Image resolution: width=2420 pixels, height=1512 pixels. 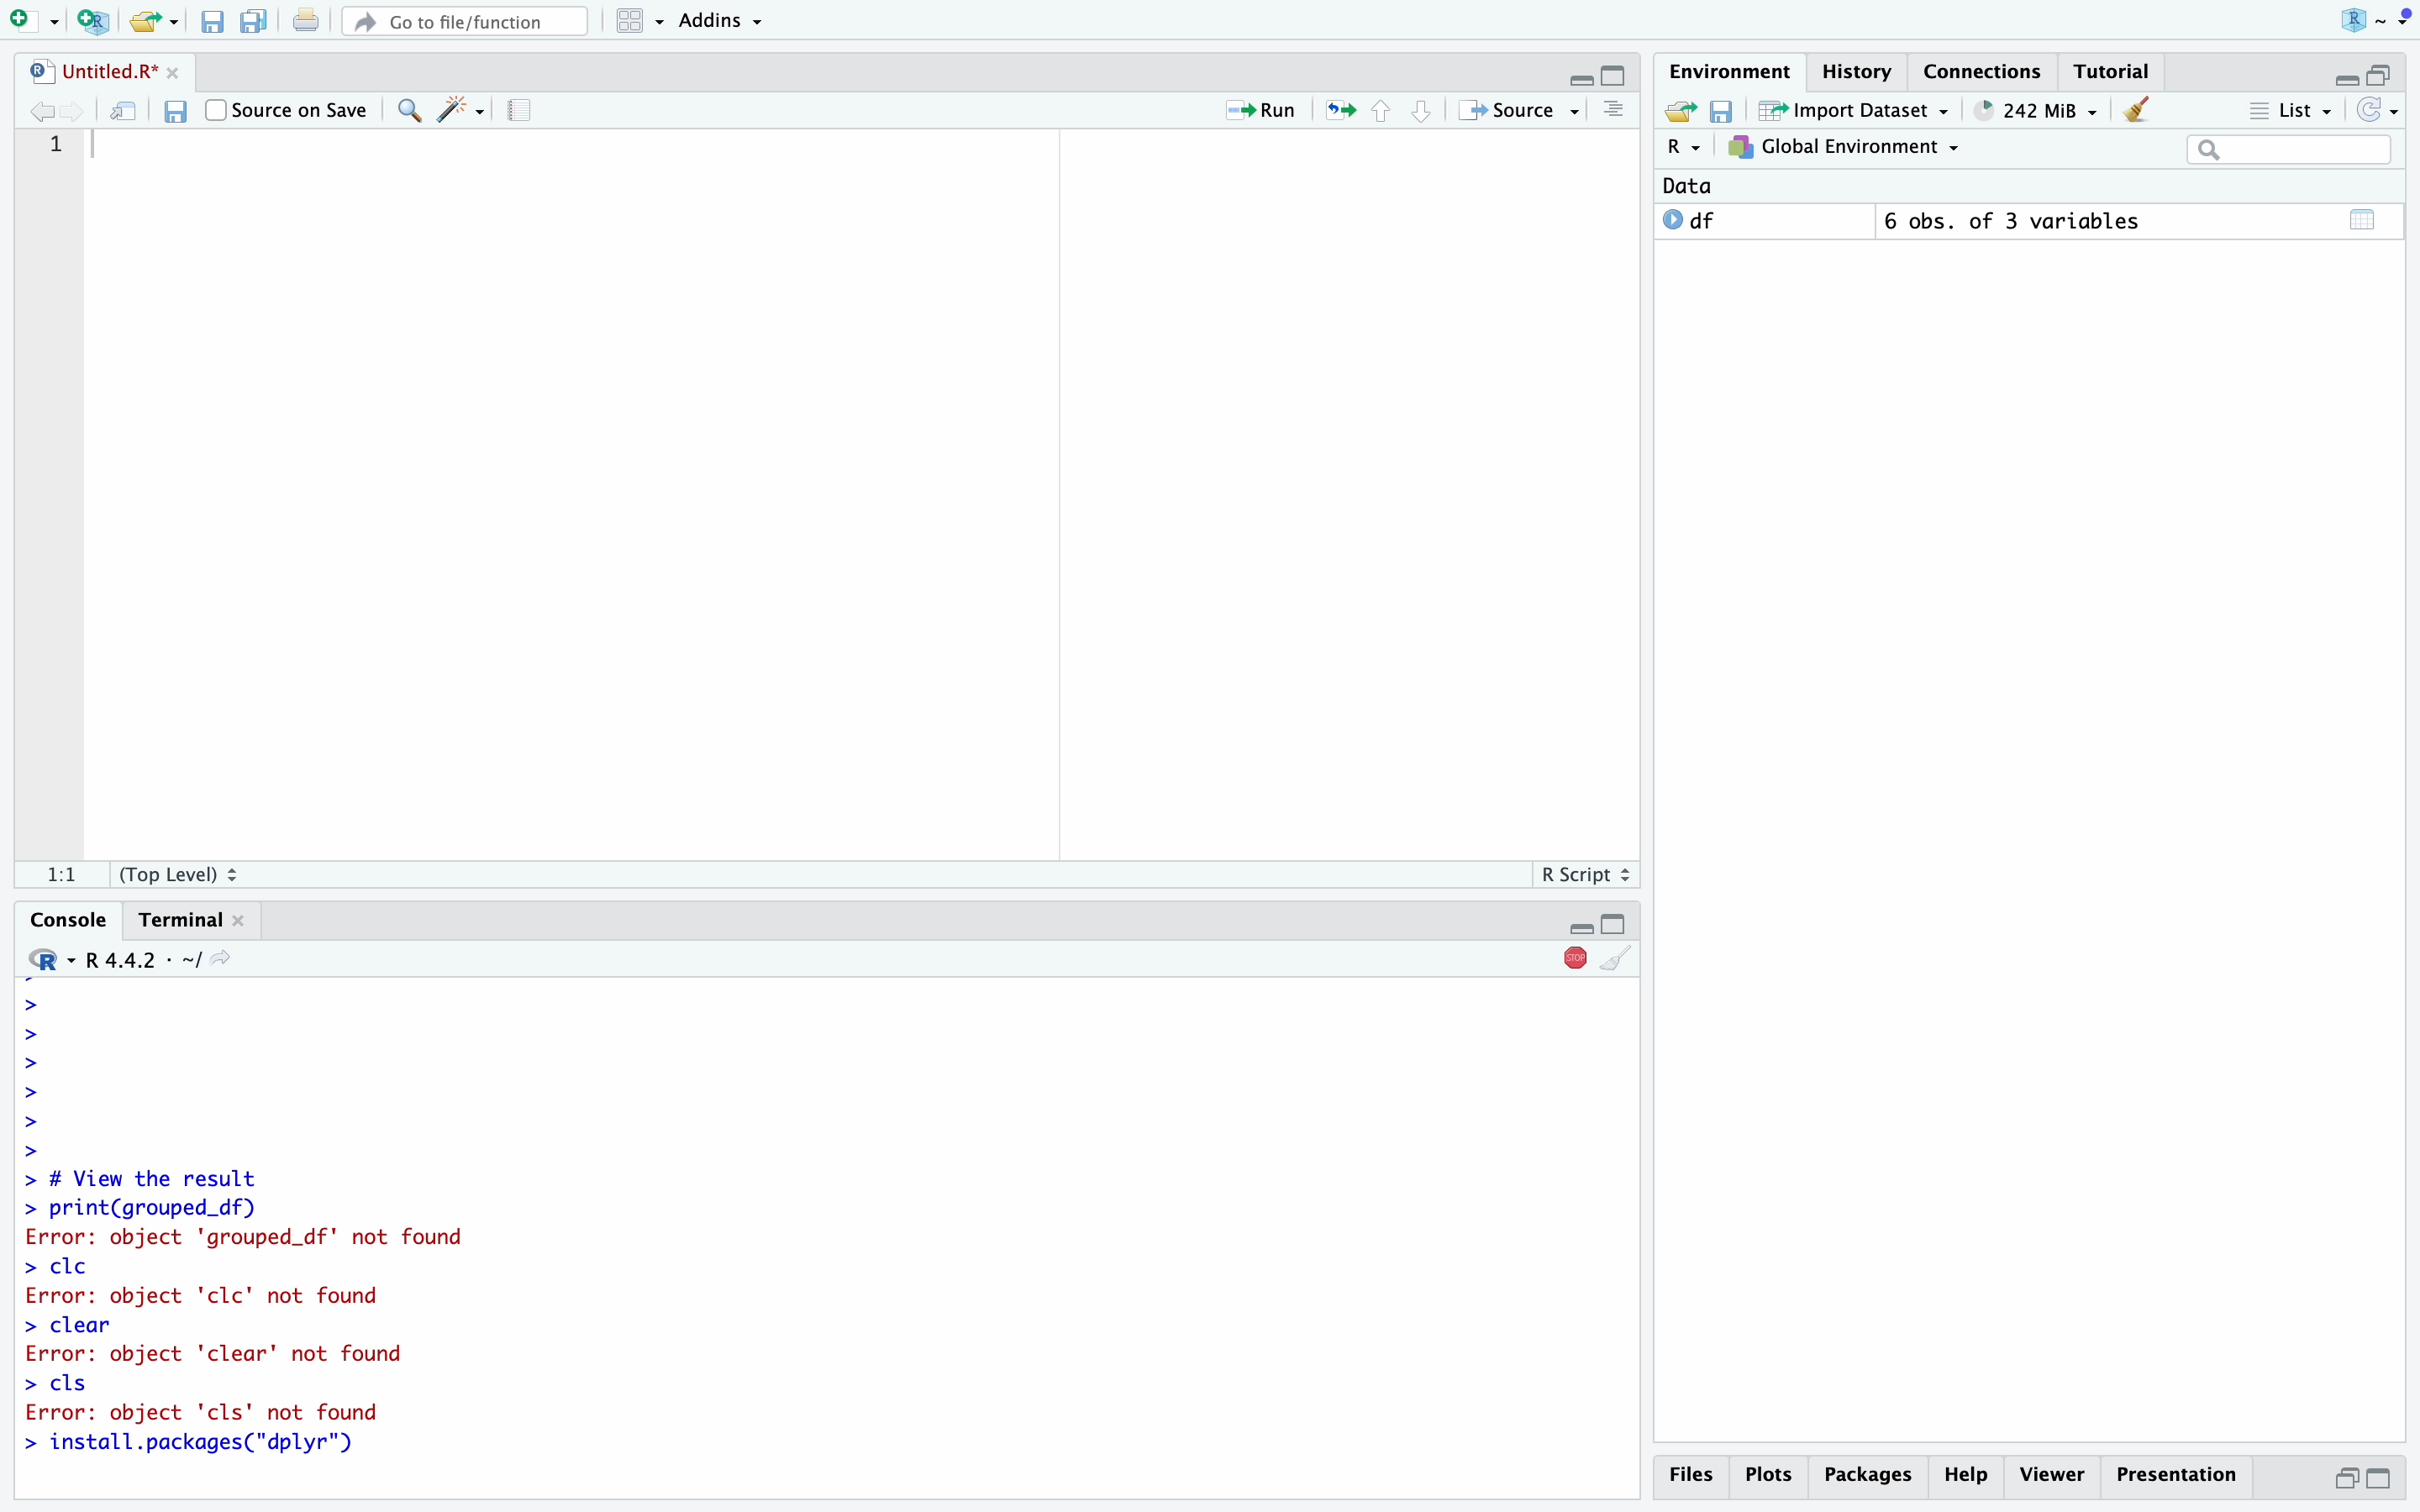 What do you see at coordinates (307, 20) in the screenshot?
I see `Print` at bounding box center [307, 20].